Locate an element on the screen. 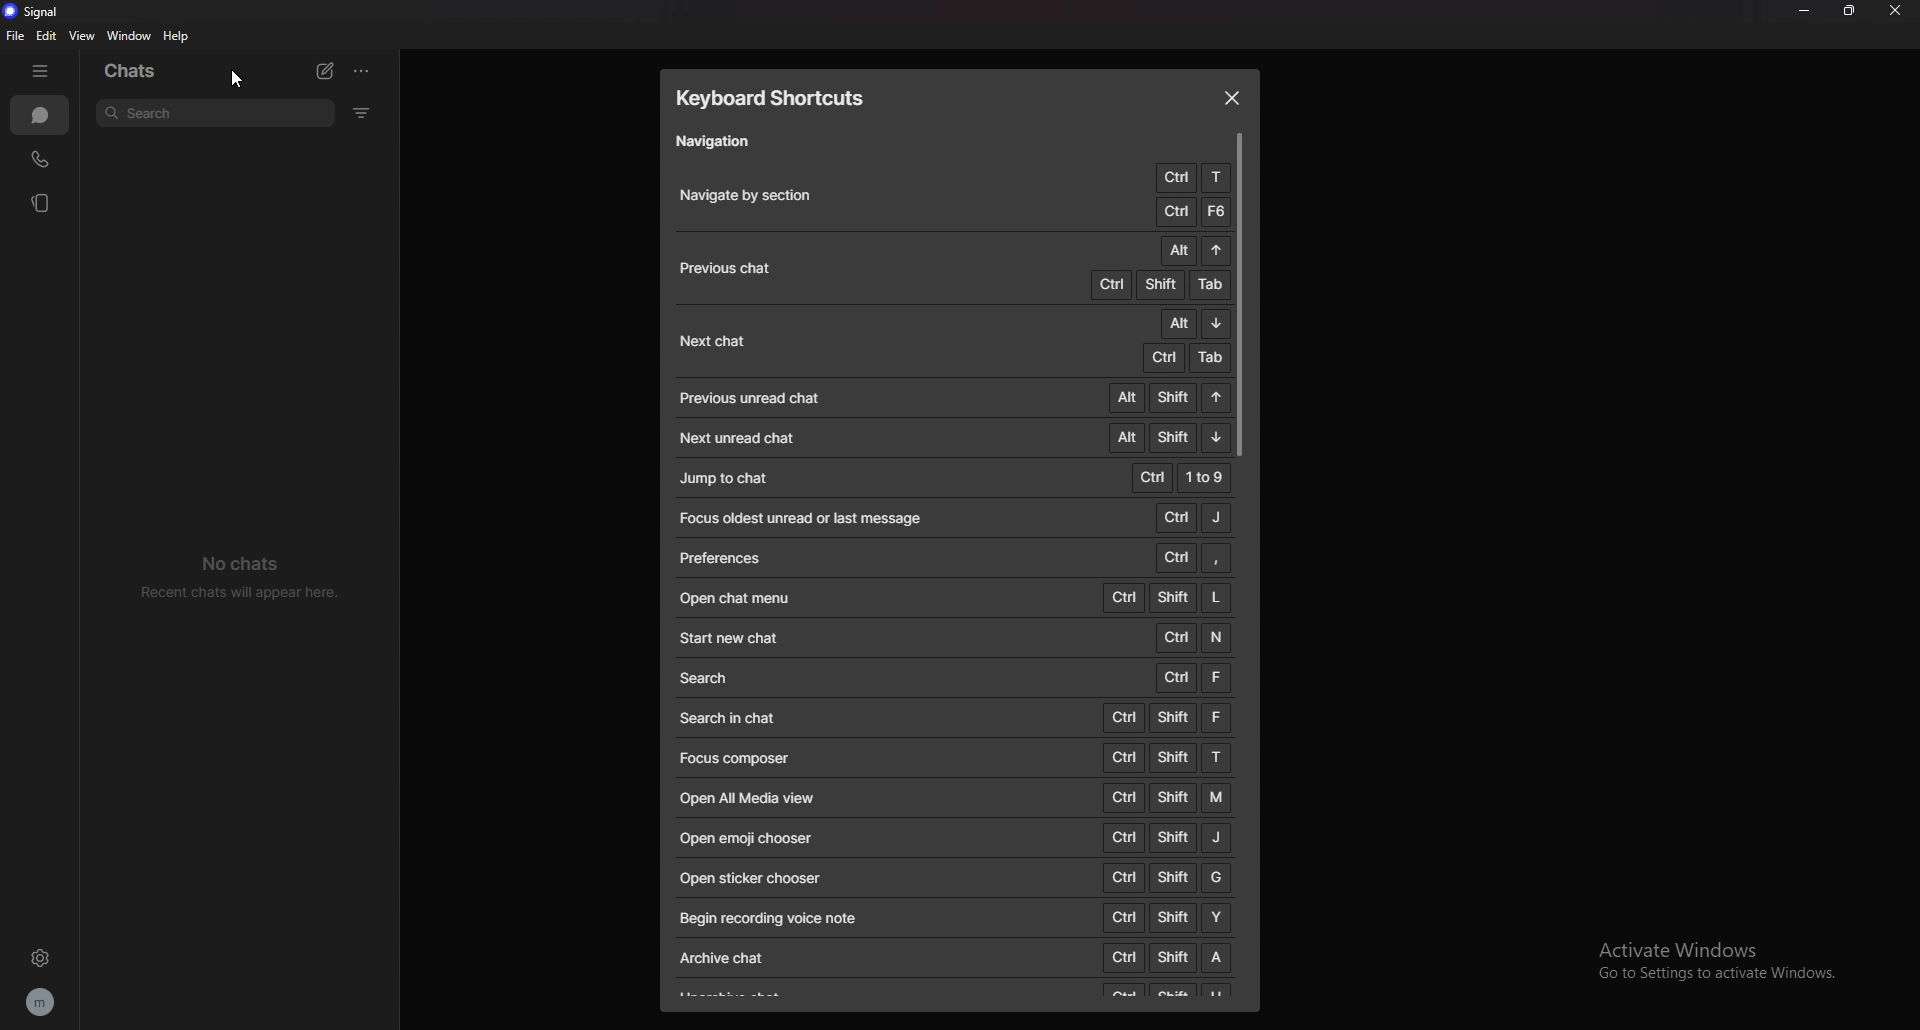 The width and height of the screenshot is (1920, 1030). CTRl + N is located at coordinates (1193, 637).